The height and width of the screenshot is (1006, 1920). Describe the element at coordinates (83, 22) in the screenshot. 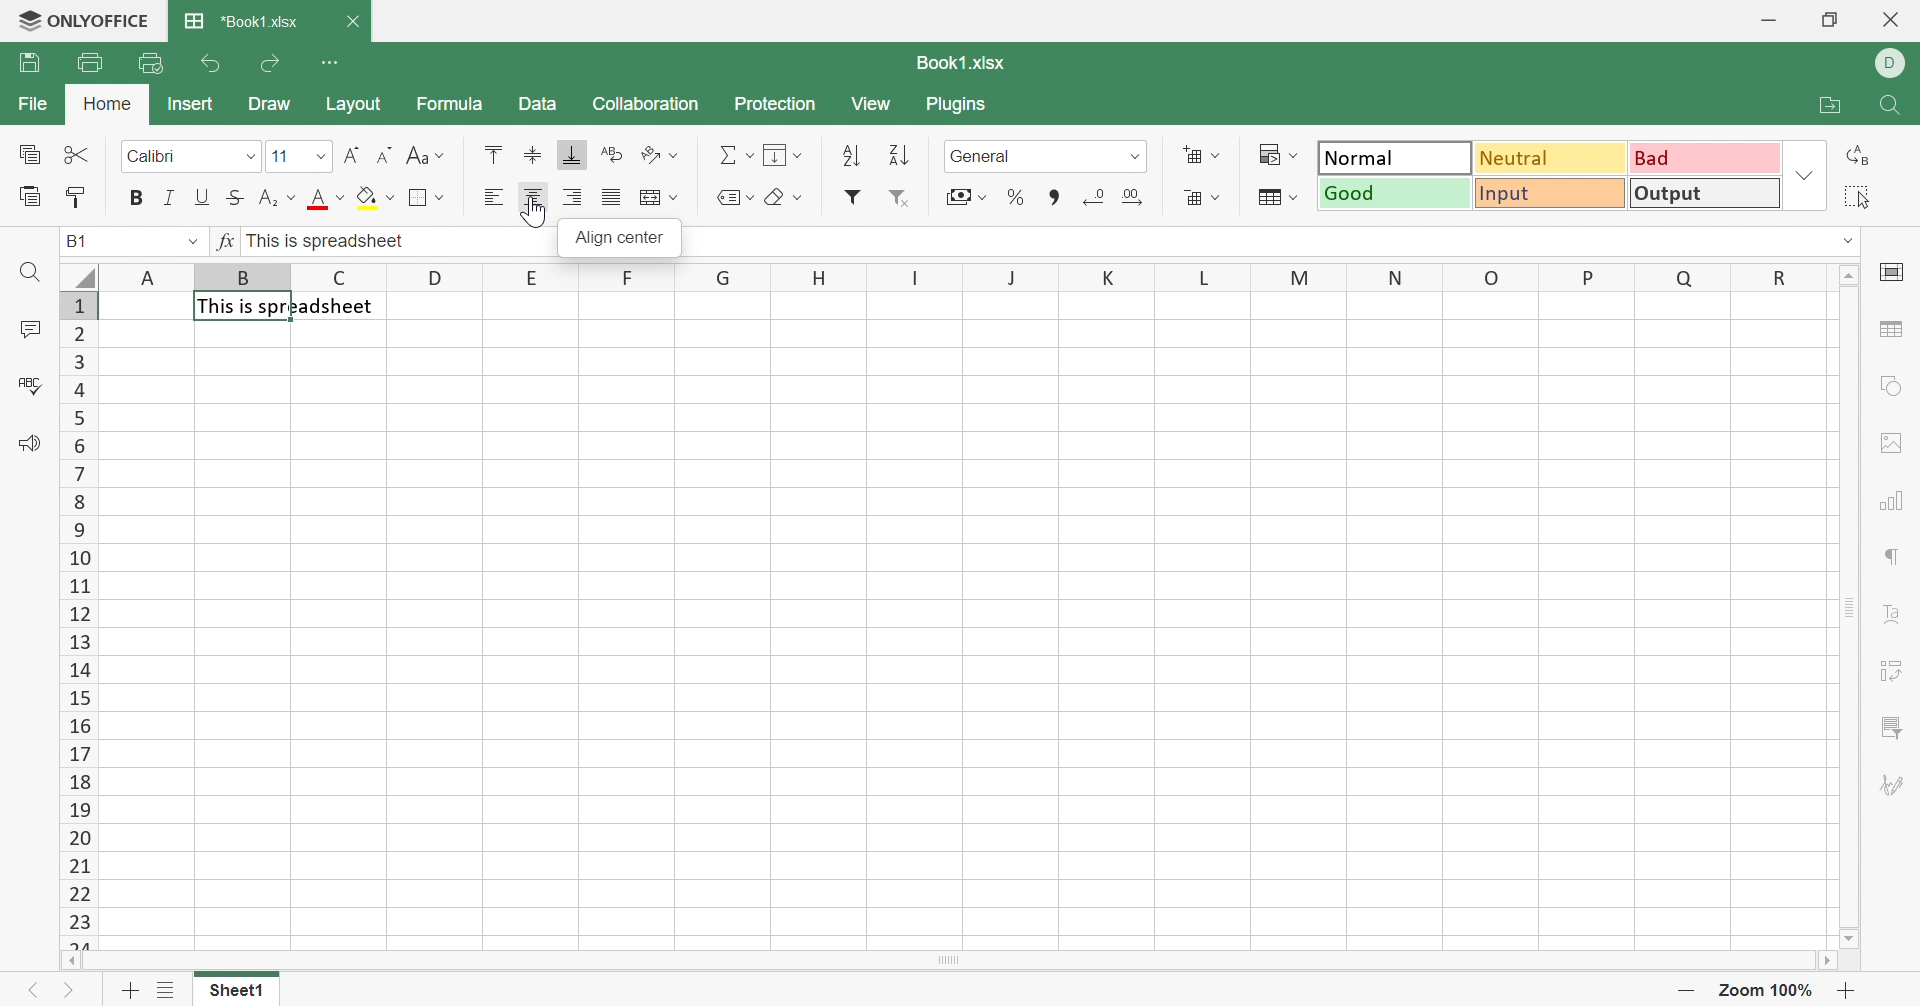

I see `ONLYOFFICE` at that location.